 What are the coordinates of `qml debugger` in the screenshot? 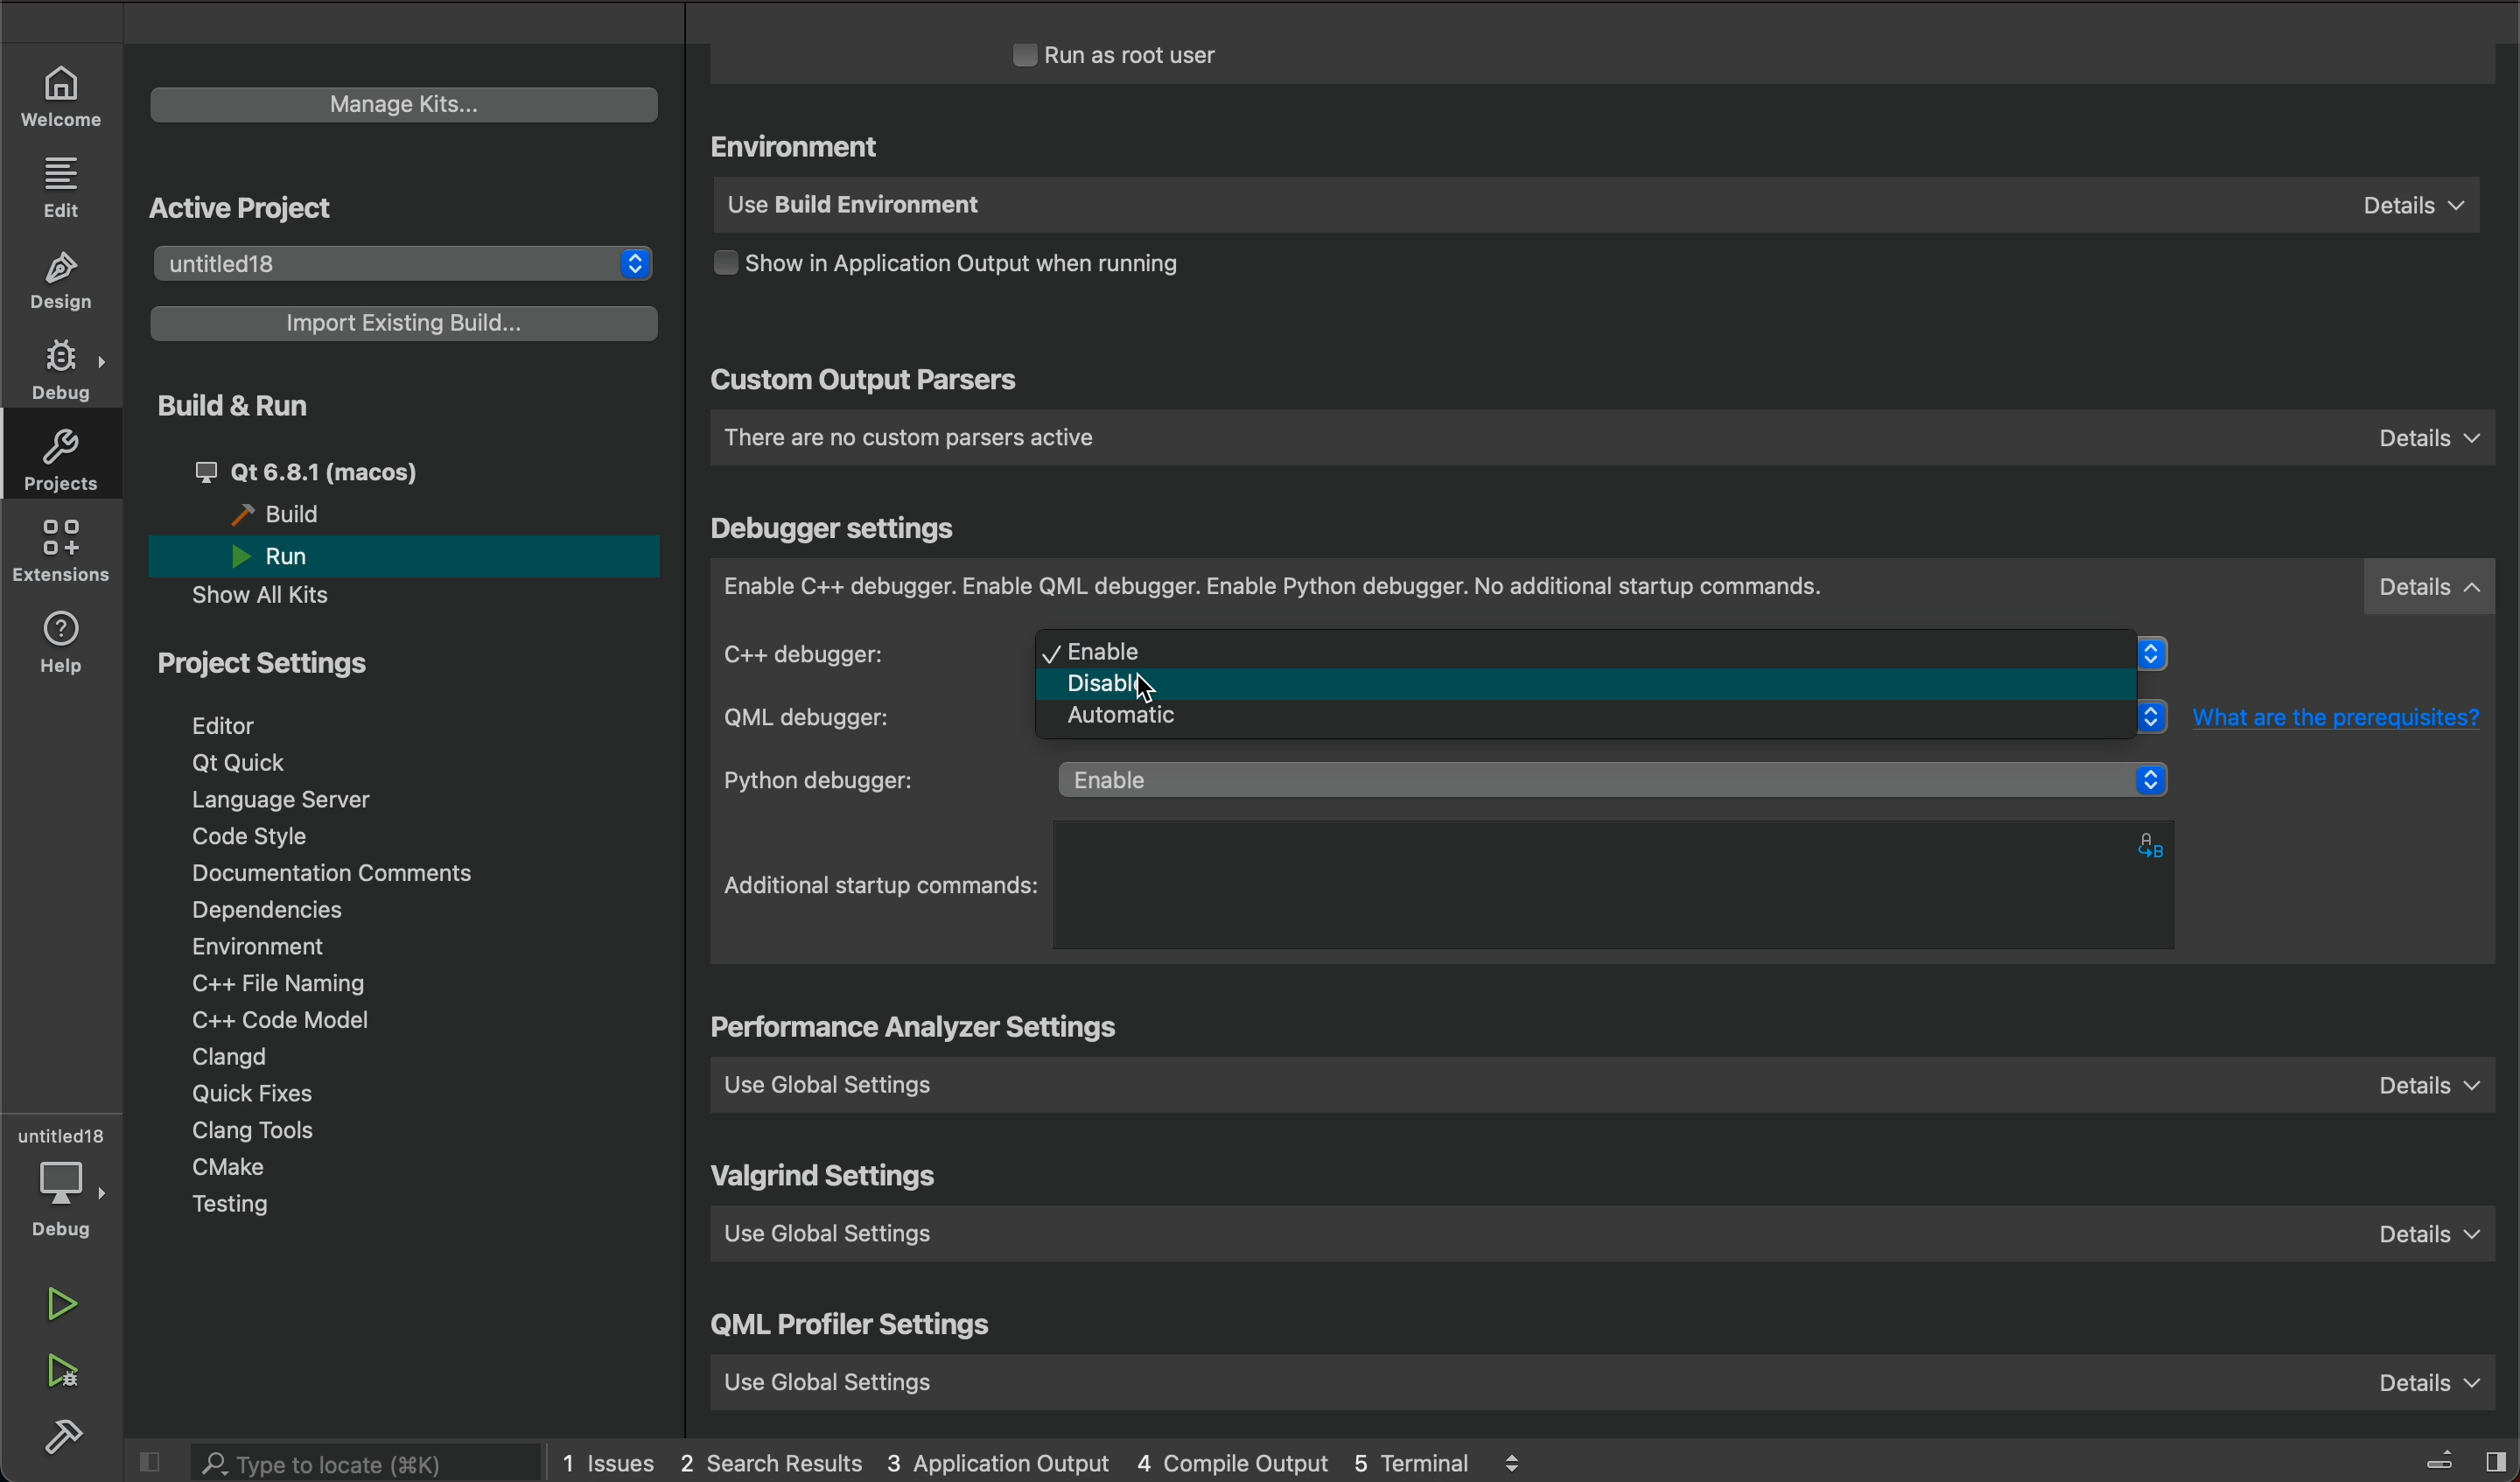 It's located at (856, 718).